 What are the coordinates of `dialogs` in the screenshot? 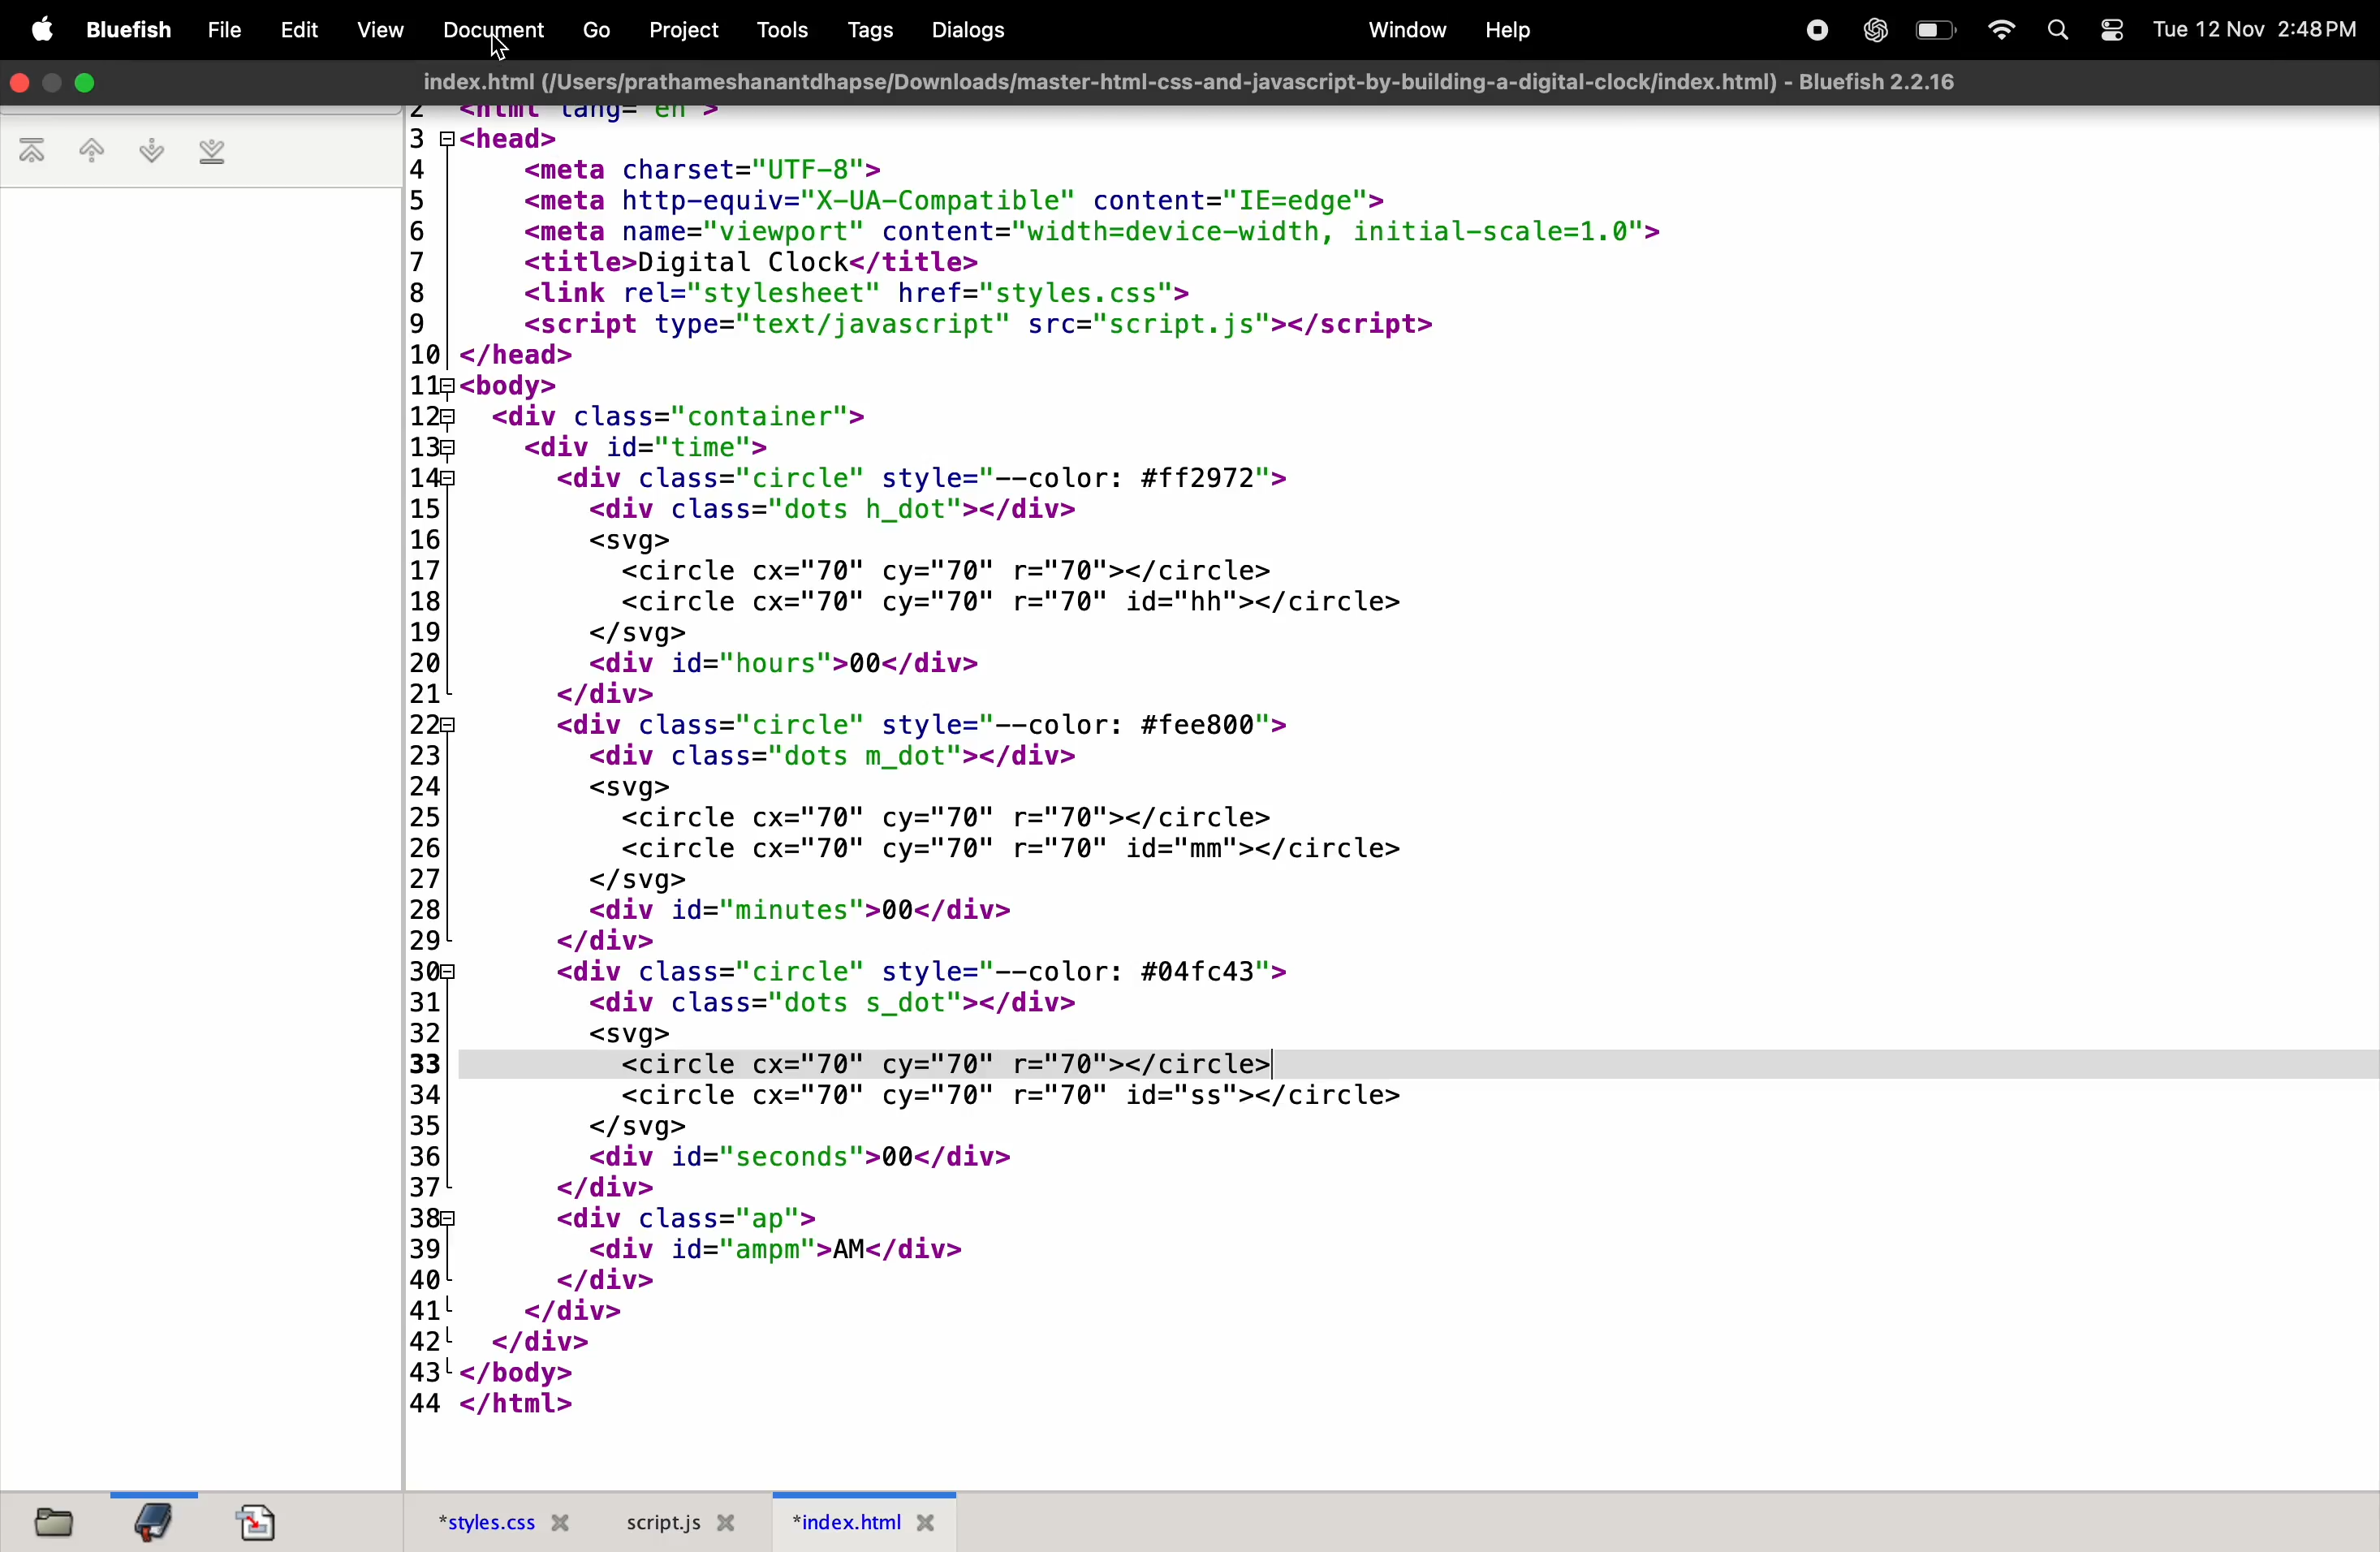 It's located at (969, 31).